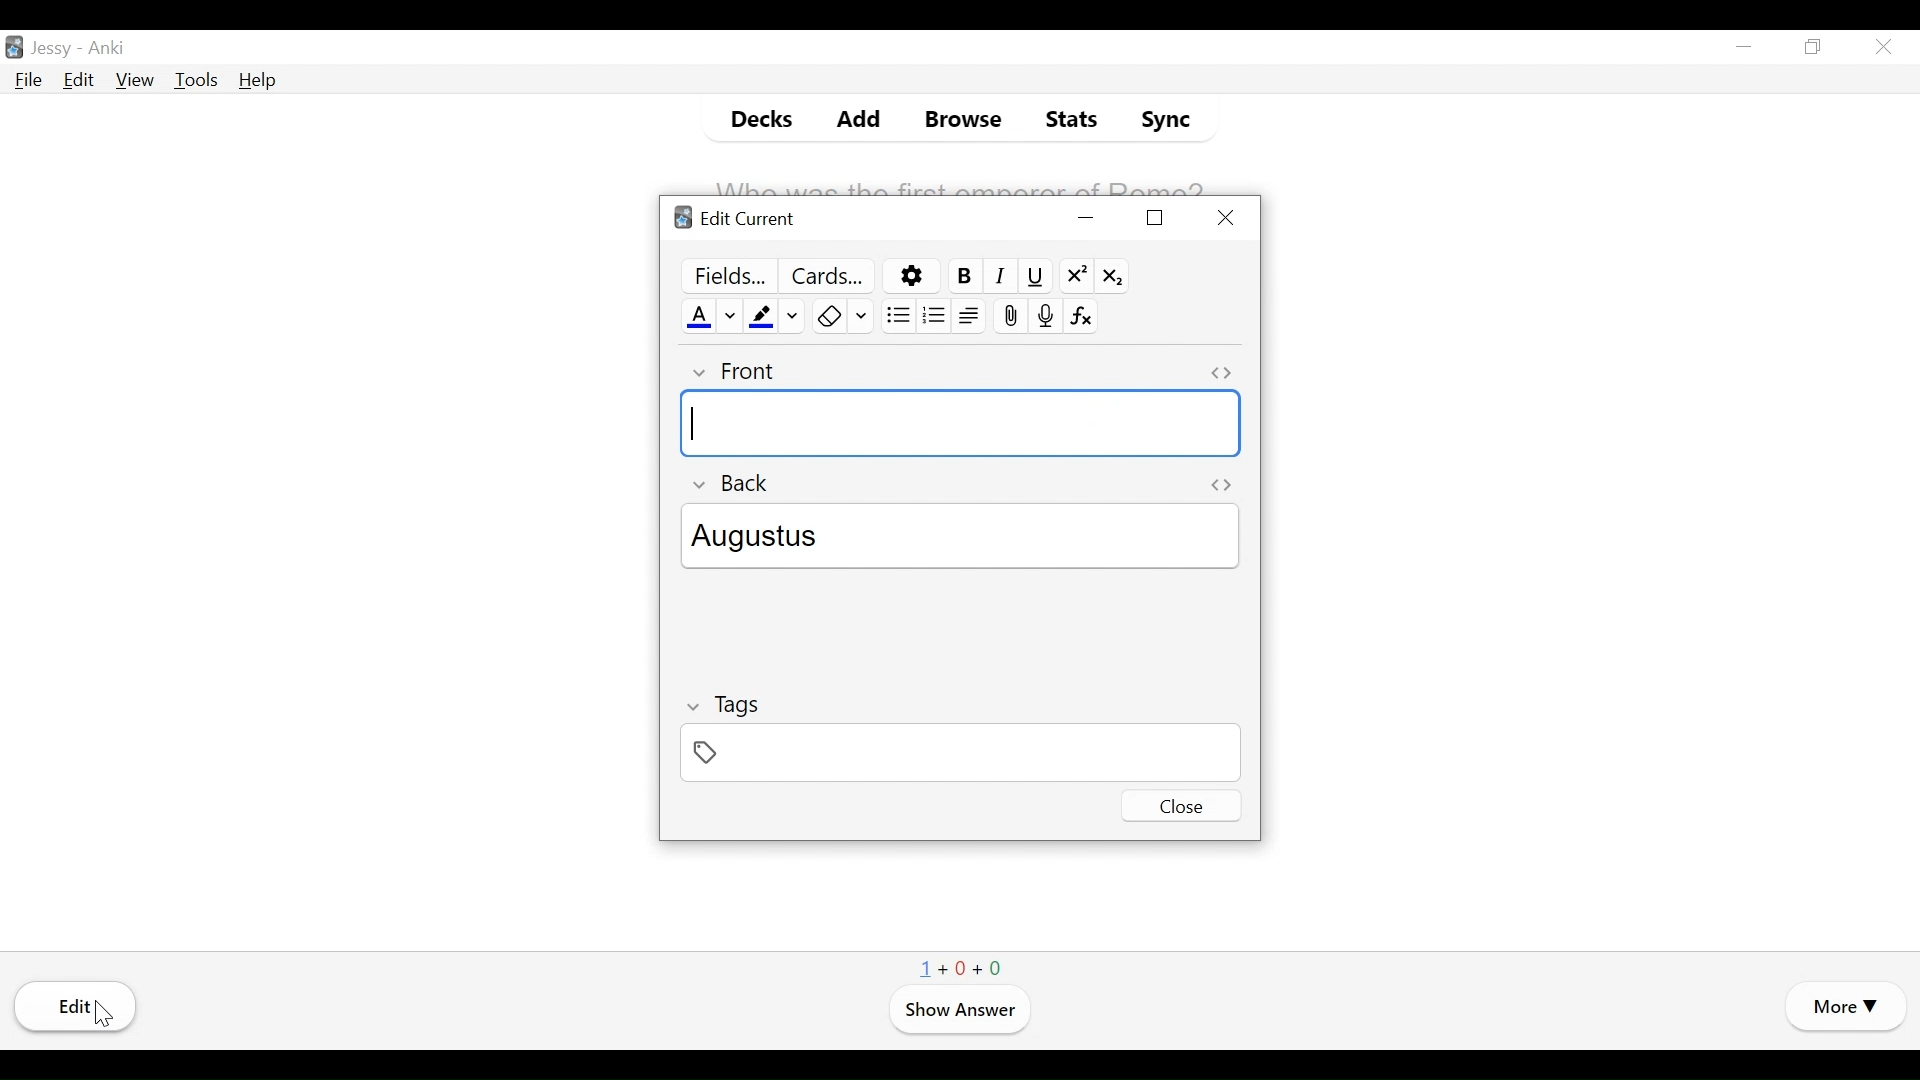 The image size is (1920, 1080). What do you see at coordinates (845, 119) in the screenshot?
I see `Add` at bounding box center [845, 119].